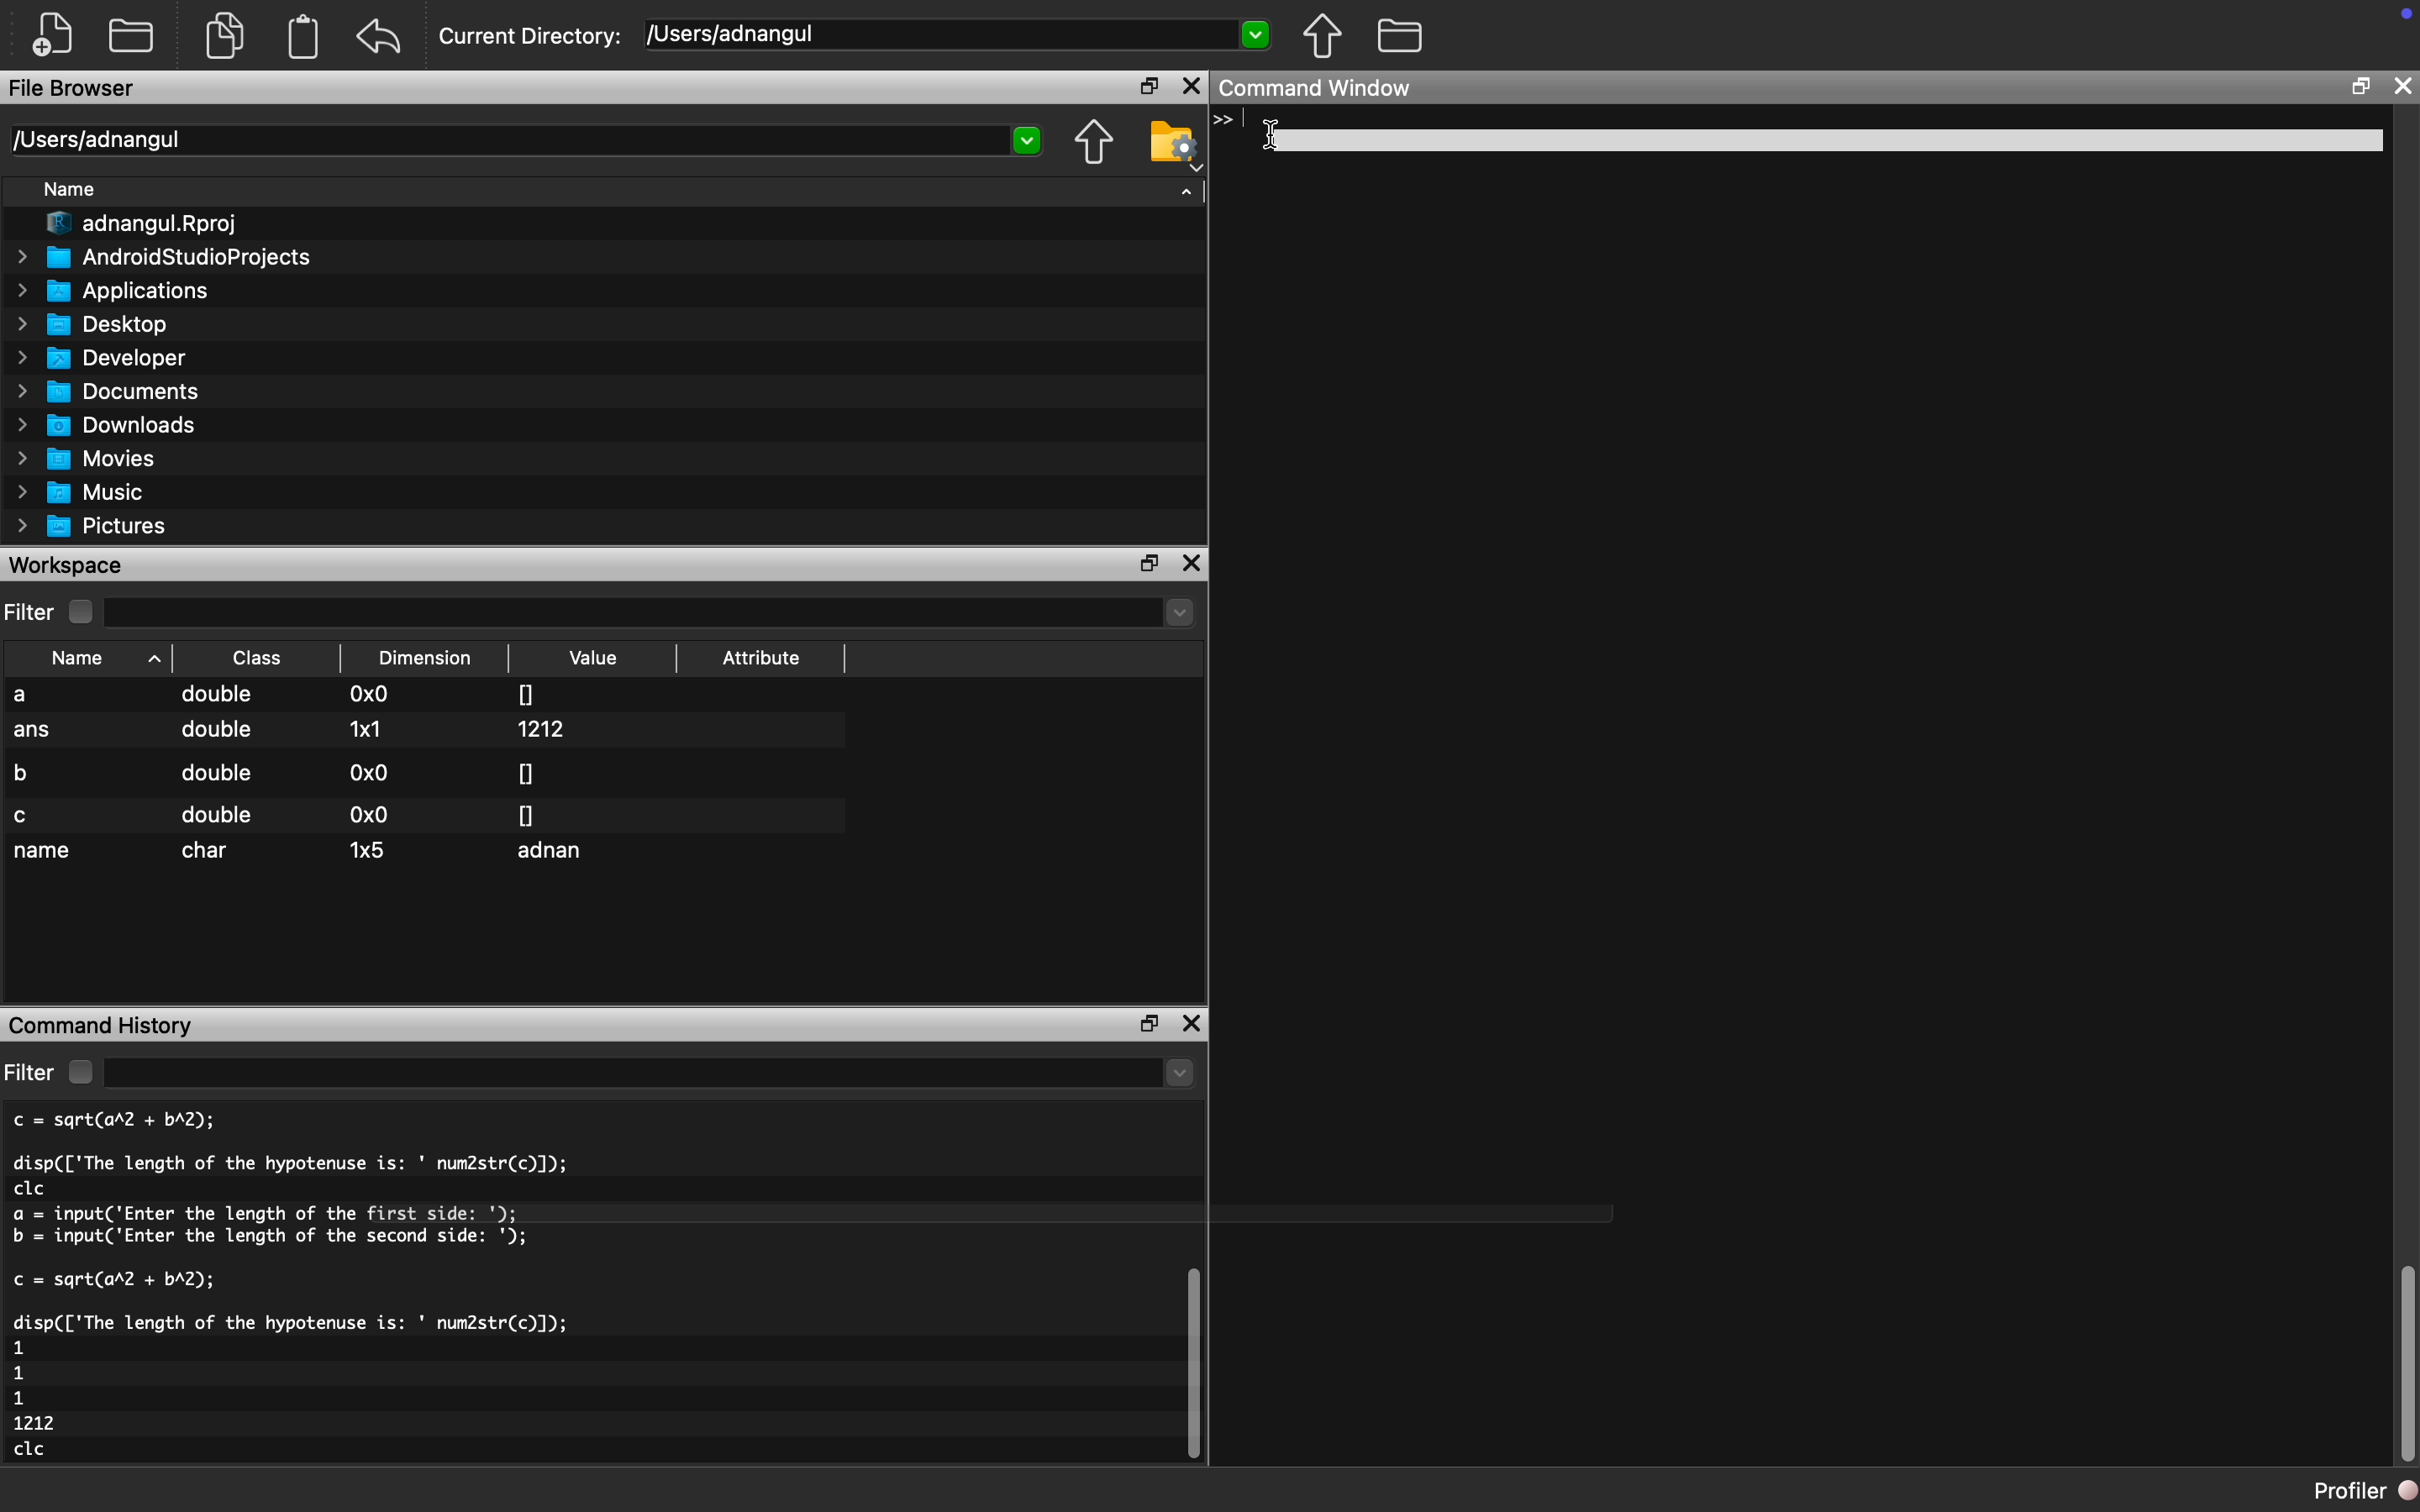 The height and width of the screenshot is (1512, 2420). What do you see at coordinates (653, 1074) in the screenshot?
I see `dropdown` at bounding box center [653, 1074].